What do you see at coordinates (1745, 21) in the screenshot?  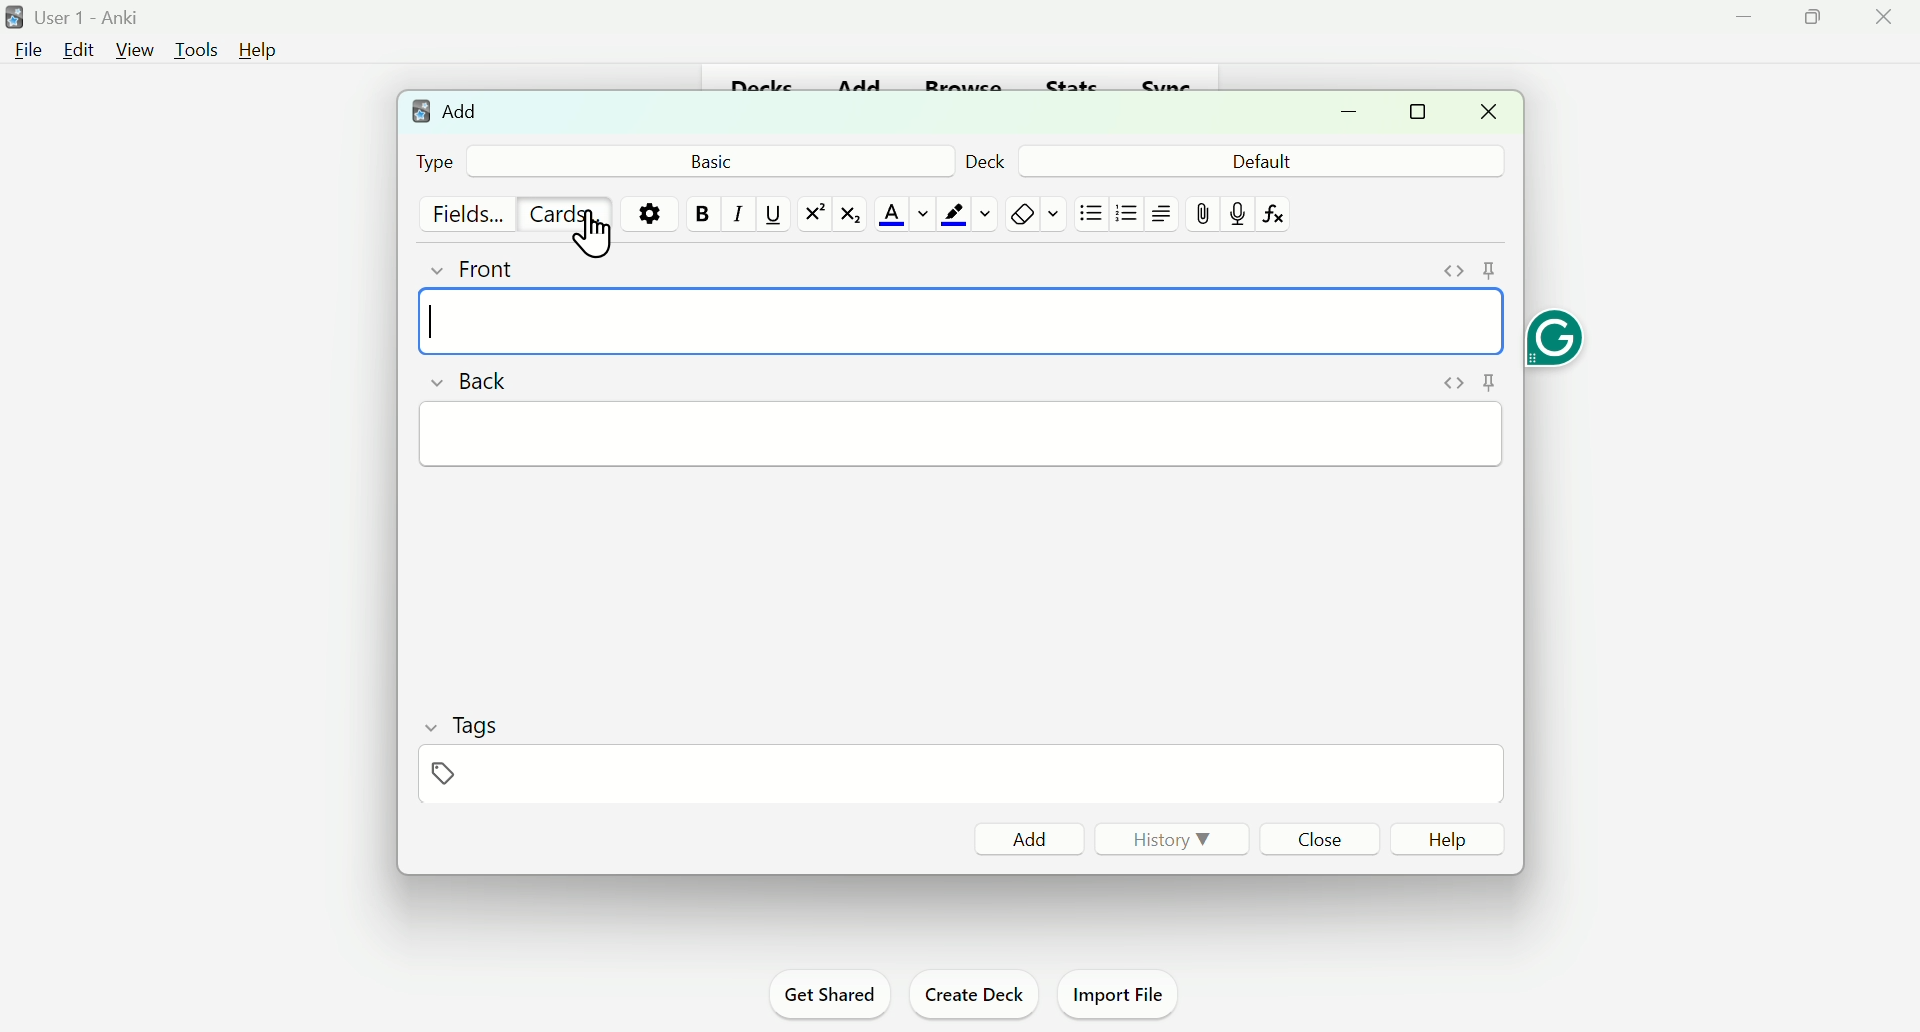 I see `Minimize` at bounding box center [1745, 21].